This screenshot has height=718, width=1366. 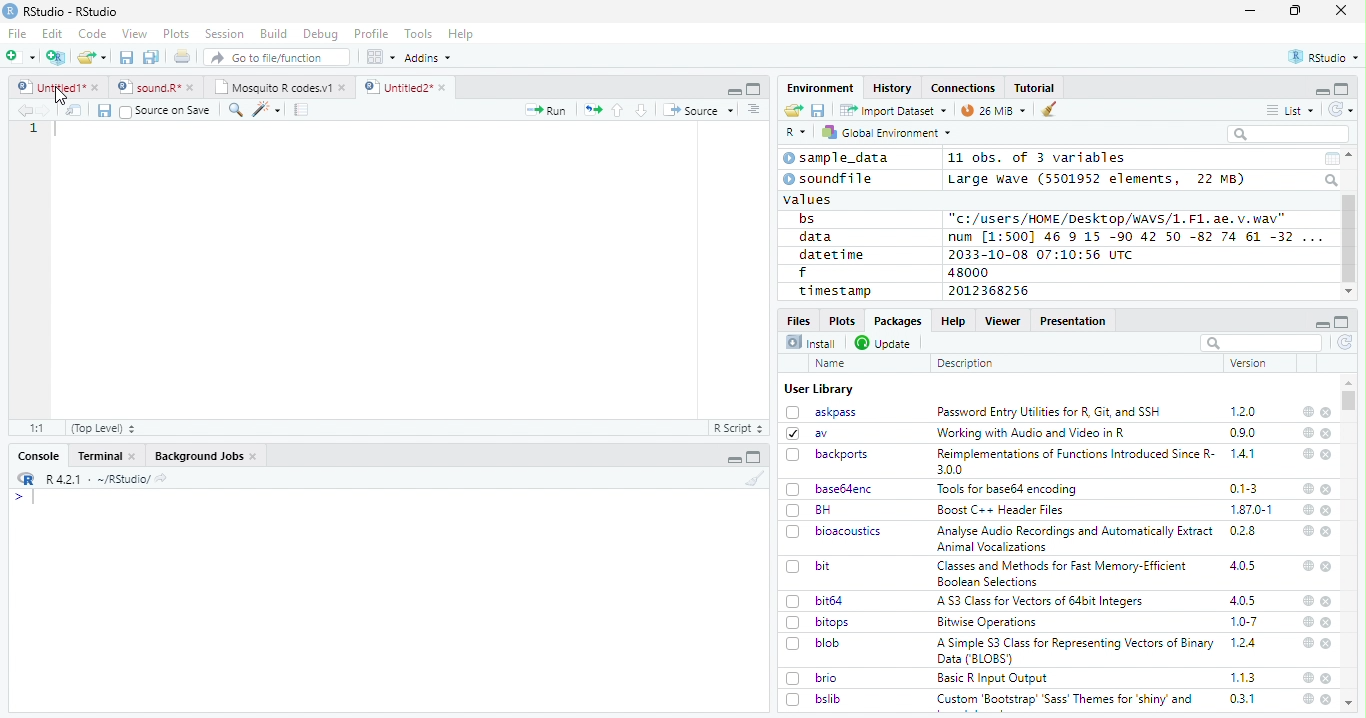 I want to click on timestamp, so click(x=834, y=290).